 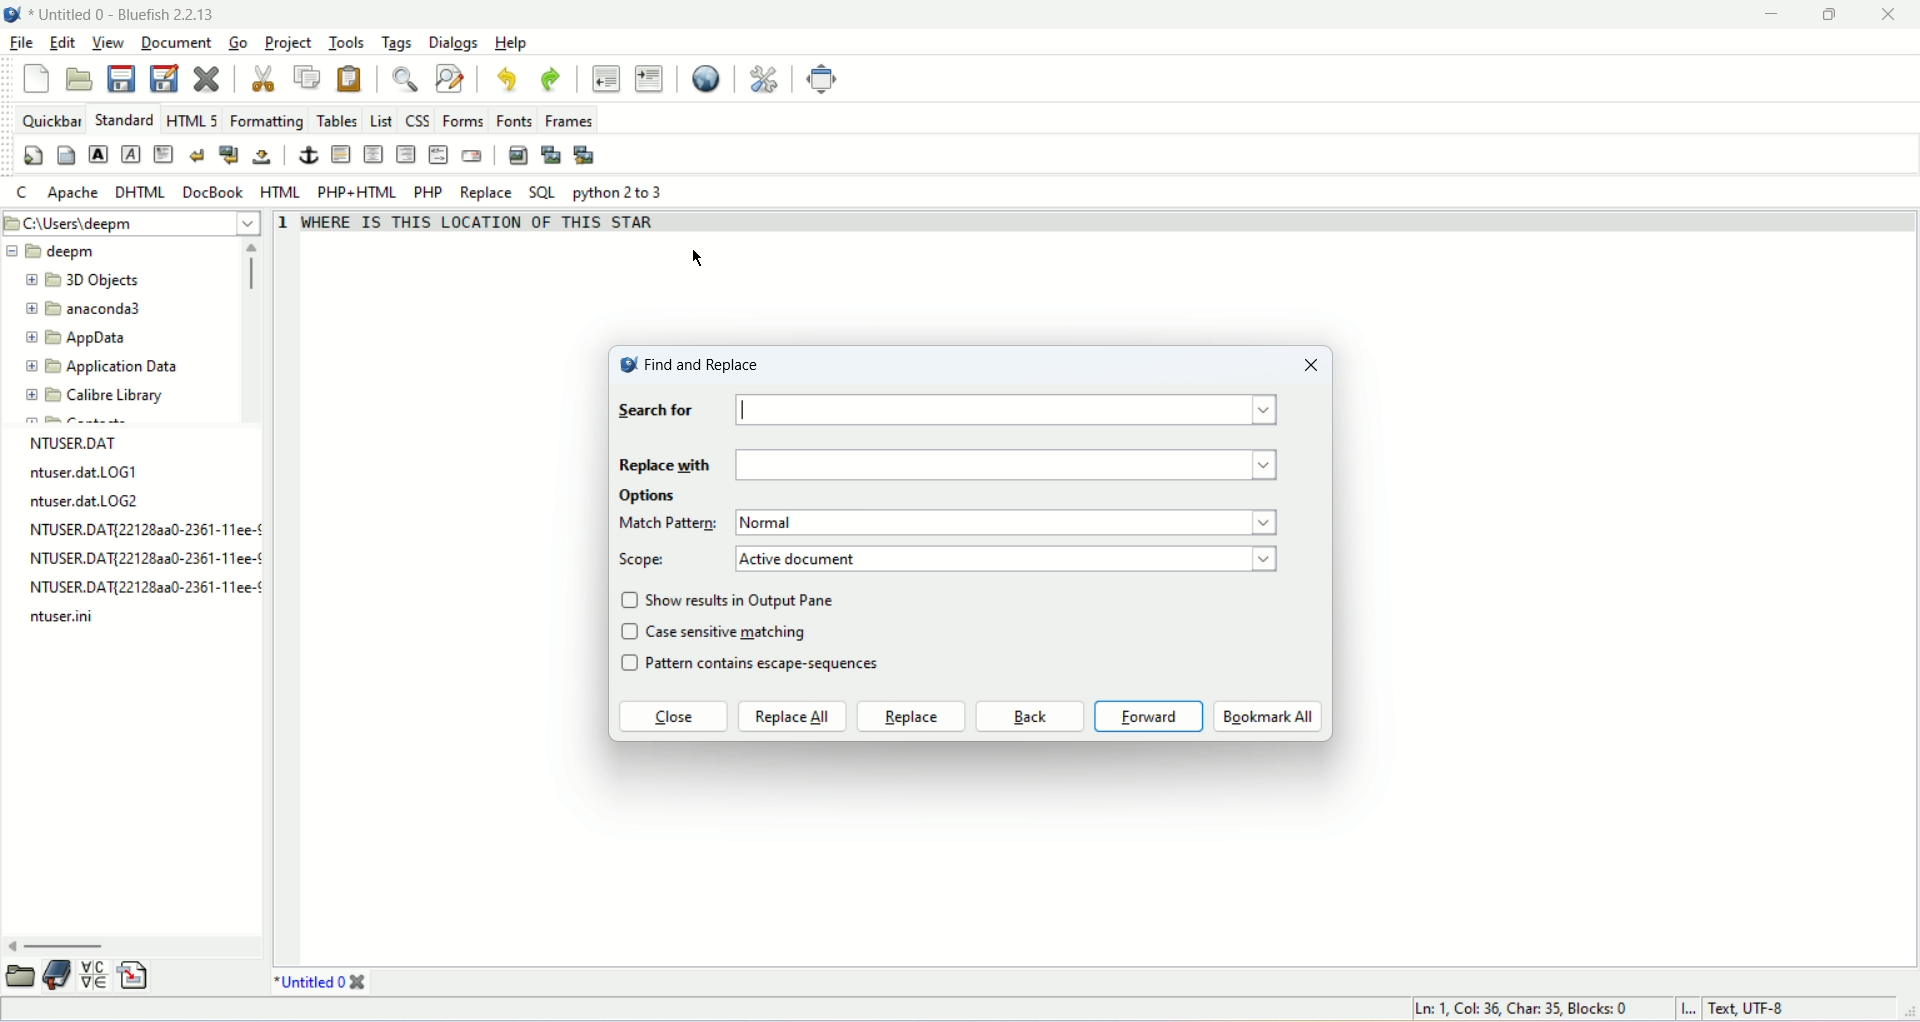 What do you see at coordinates (551, 80) in the screenshot?
I see `redo` at bounding box center [551, 80].